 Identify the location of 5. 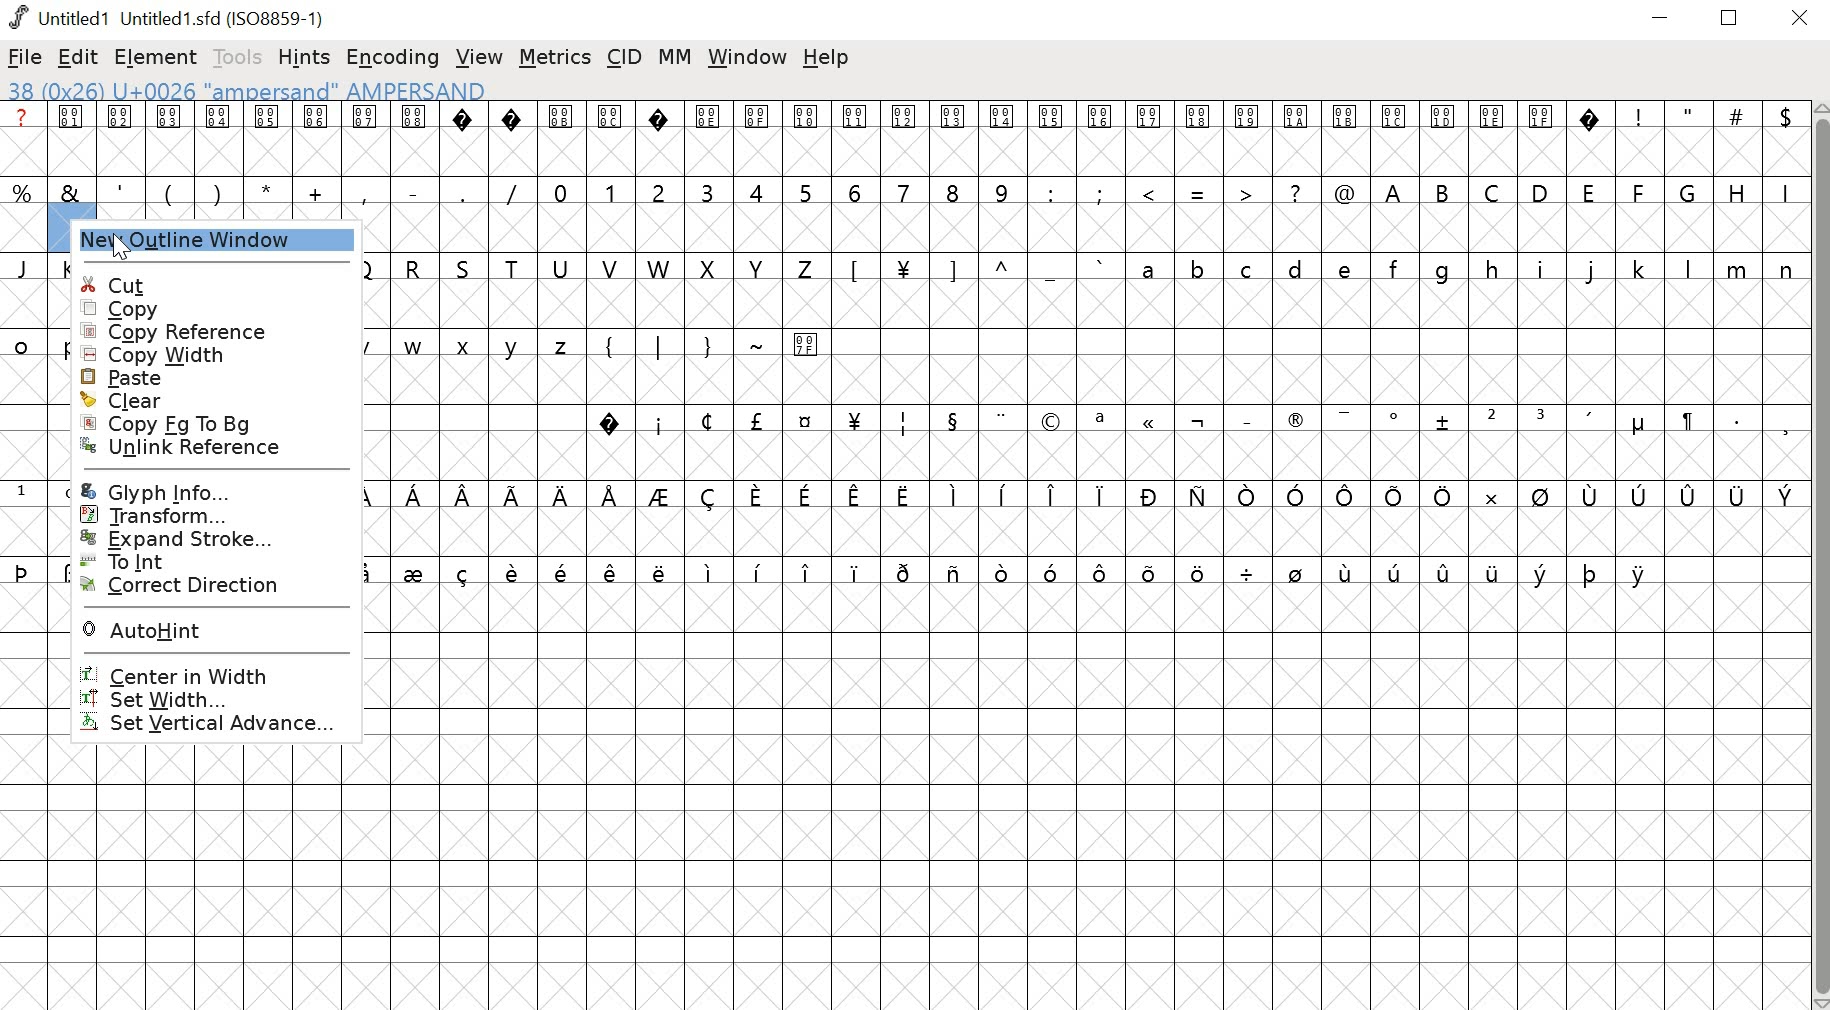
(806, 192).